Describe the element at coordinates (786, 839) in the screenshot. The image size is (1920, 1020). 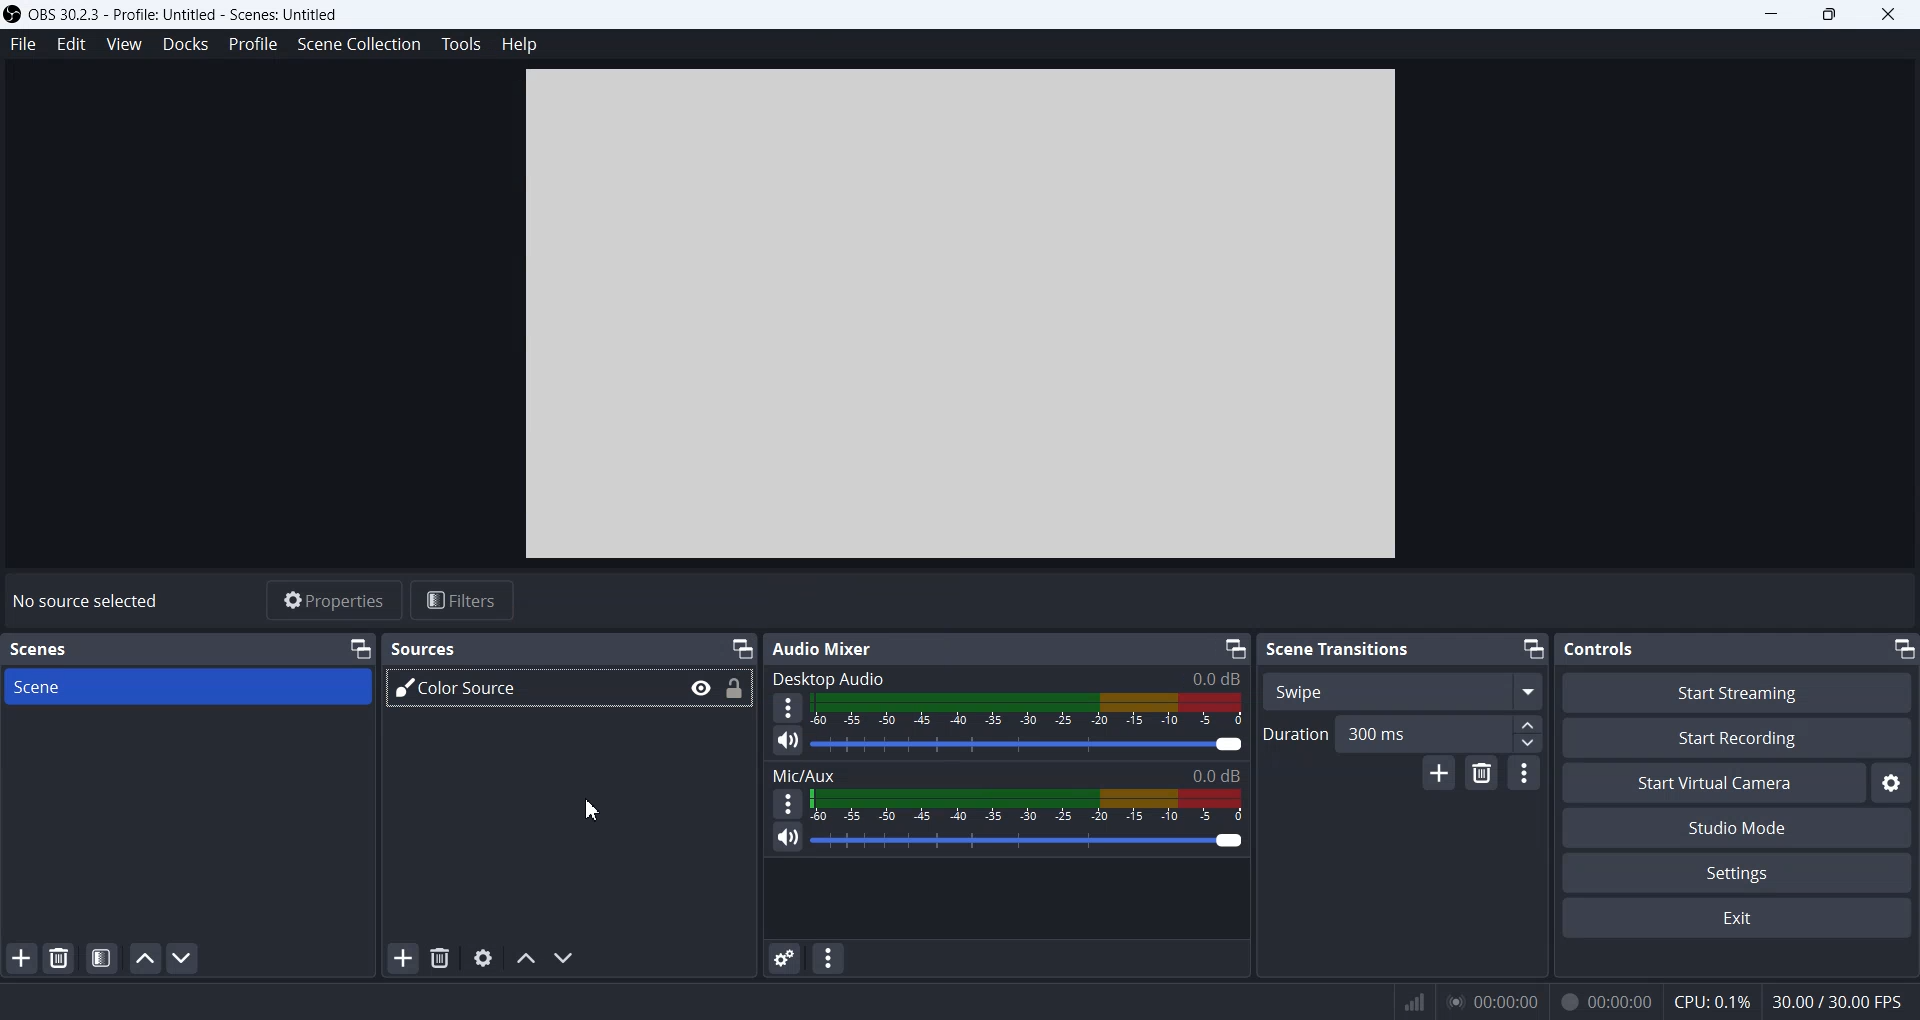
I see `Mute/ Unmute` at that location.